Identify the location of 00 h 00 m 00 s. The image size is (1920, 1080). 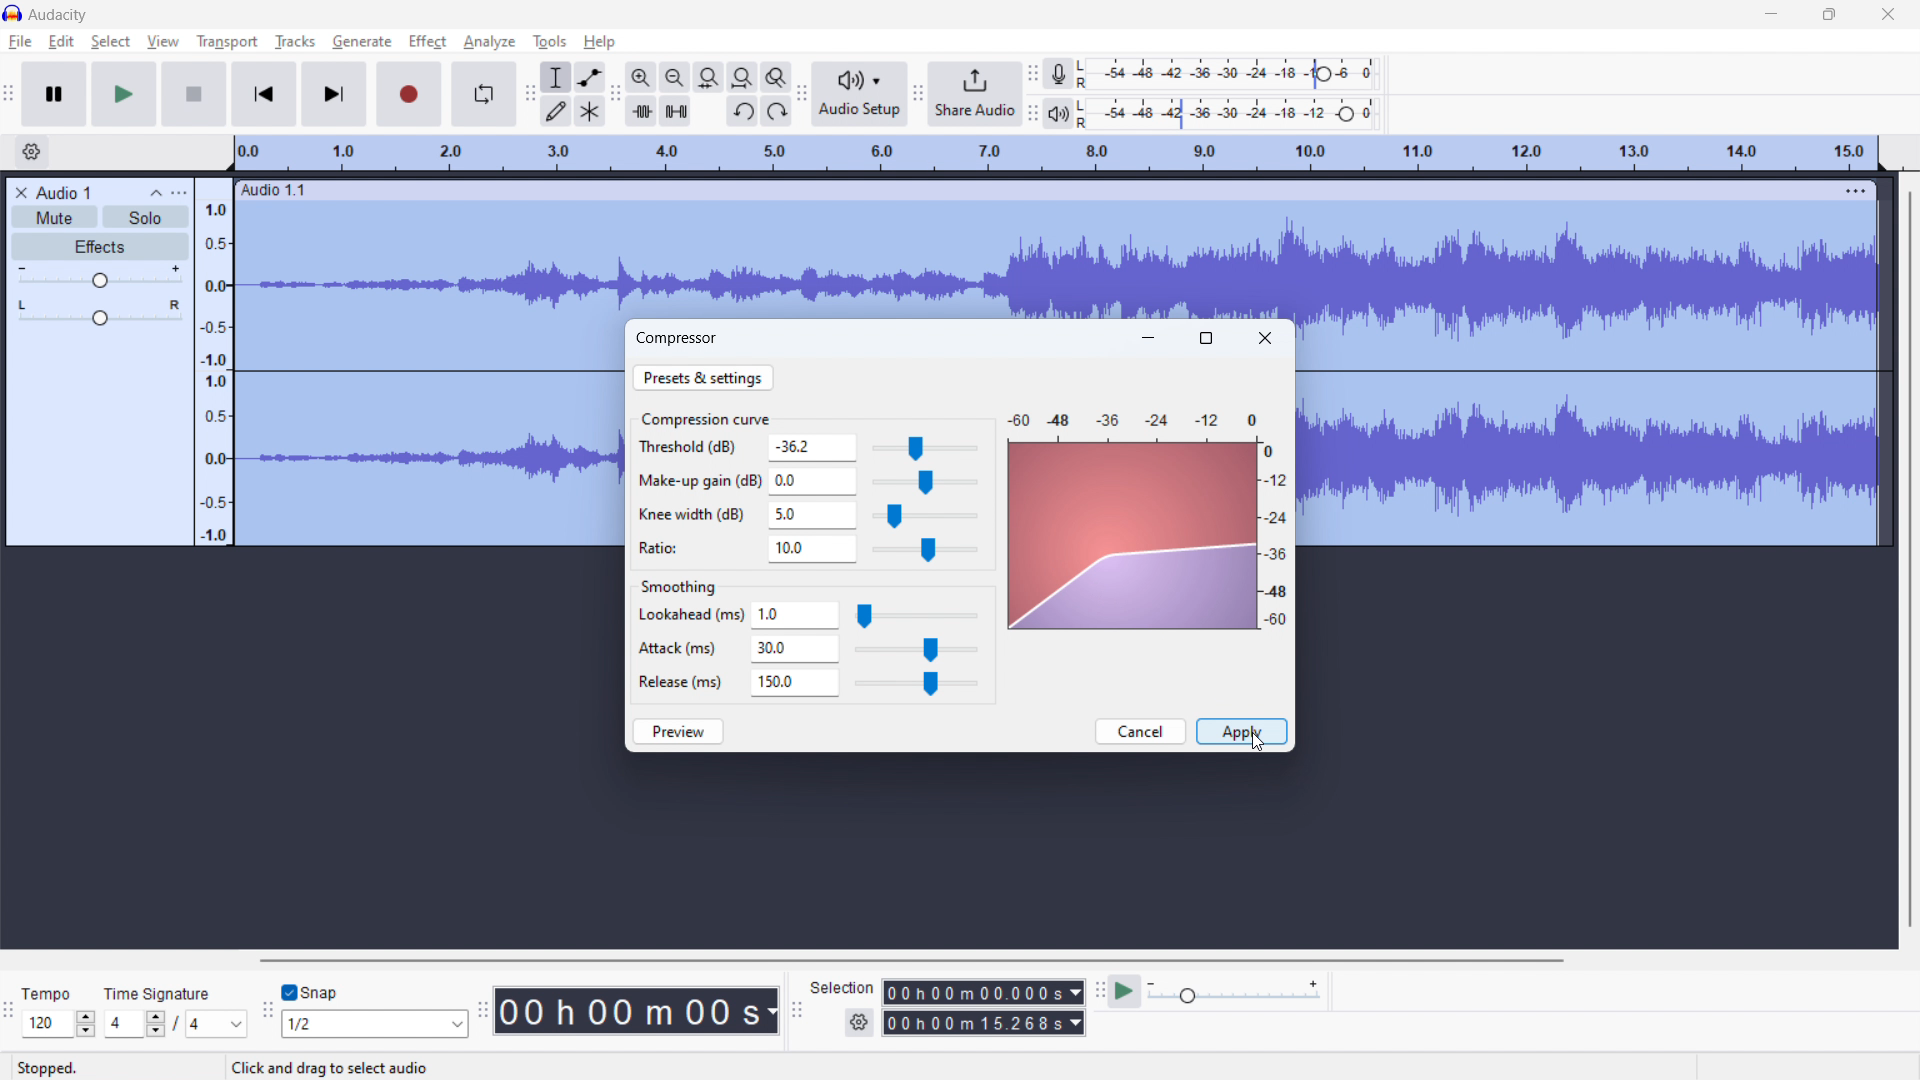
(636, 1006).